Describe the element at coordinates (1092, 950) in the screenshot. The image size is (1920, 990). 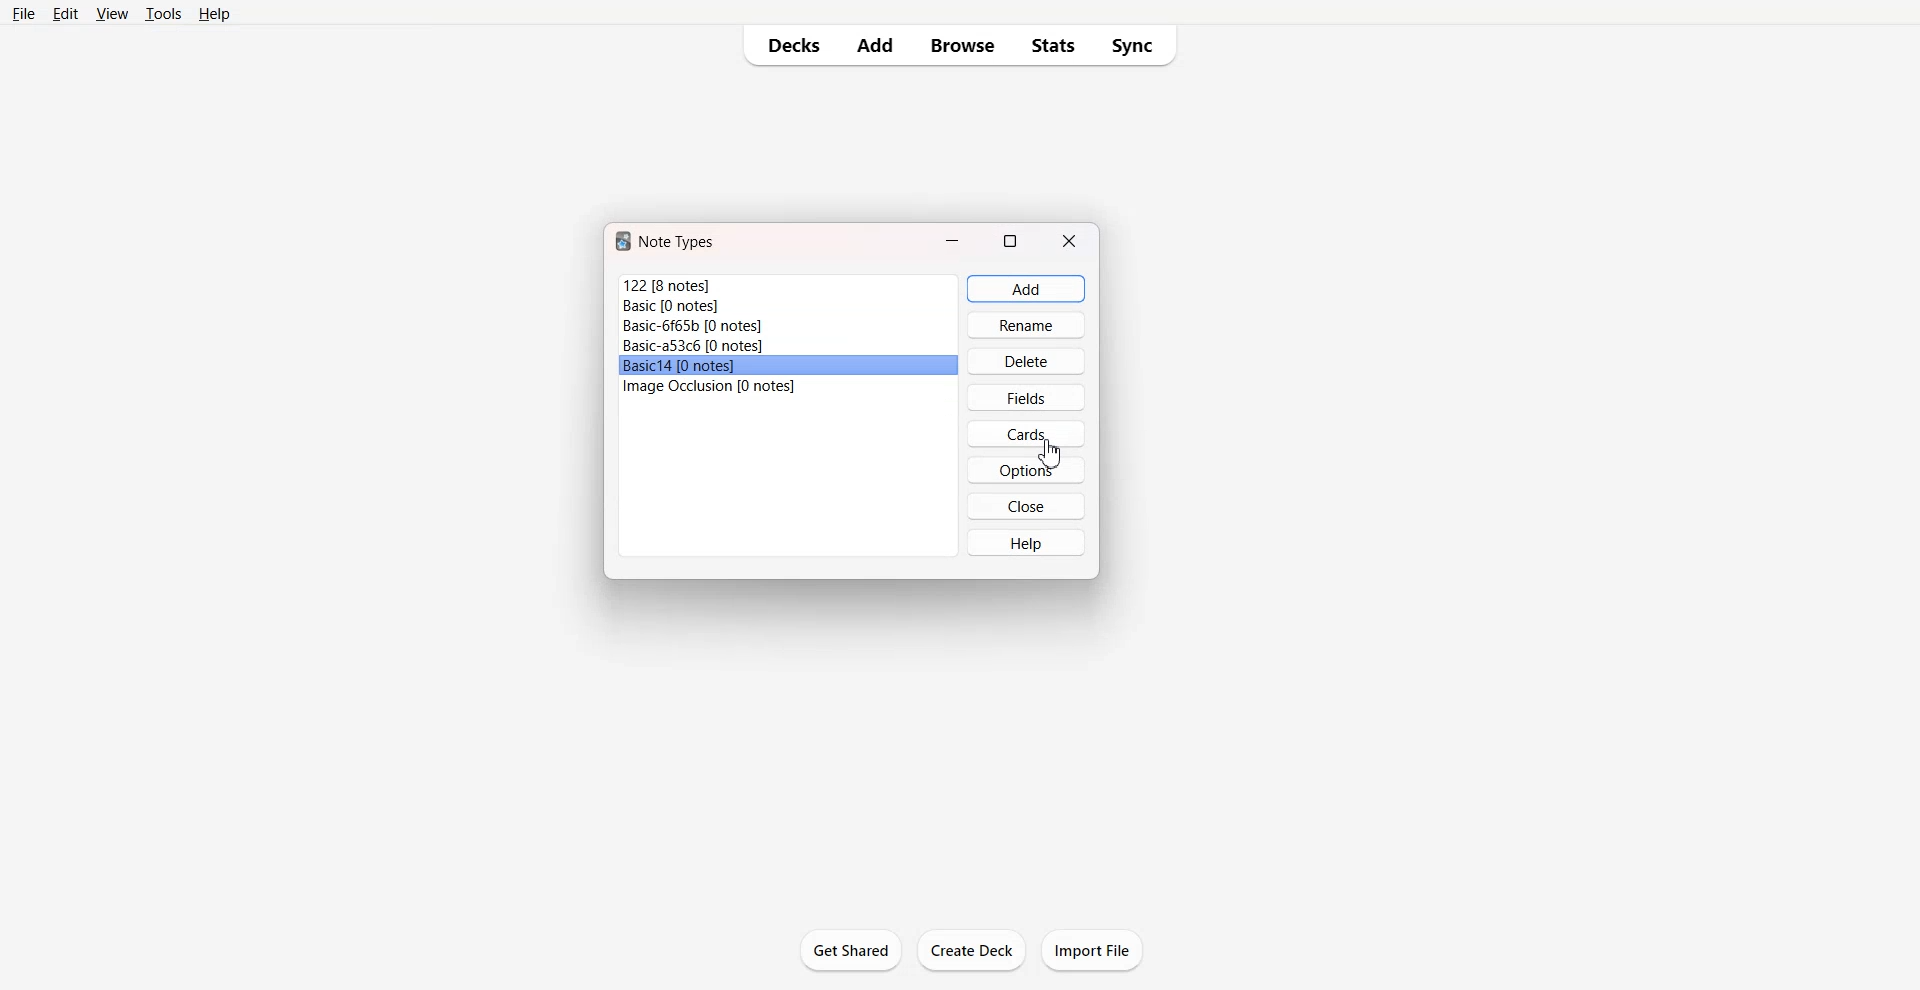
I see `Import File` at that location.